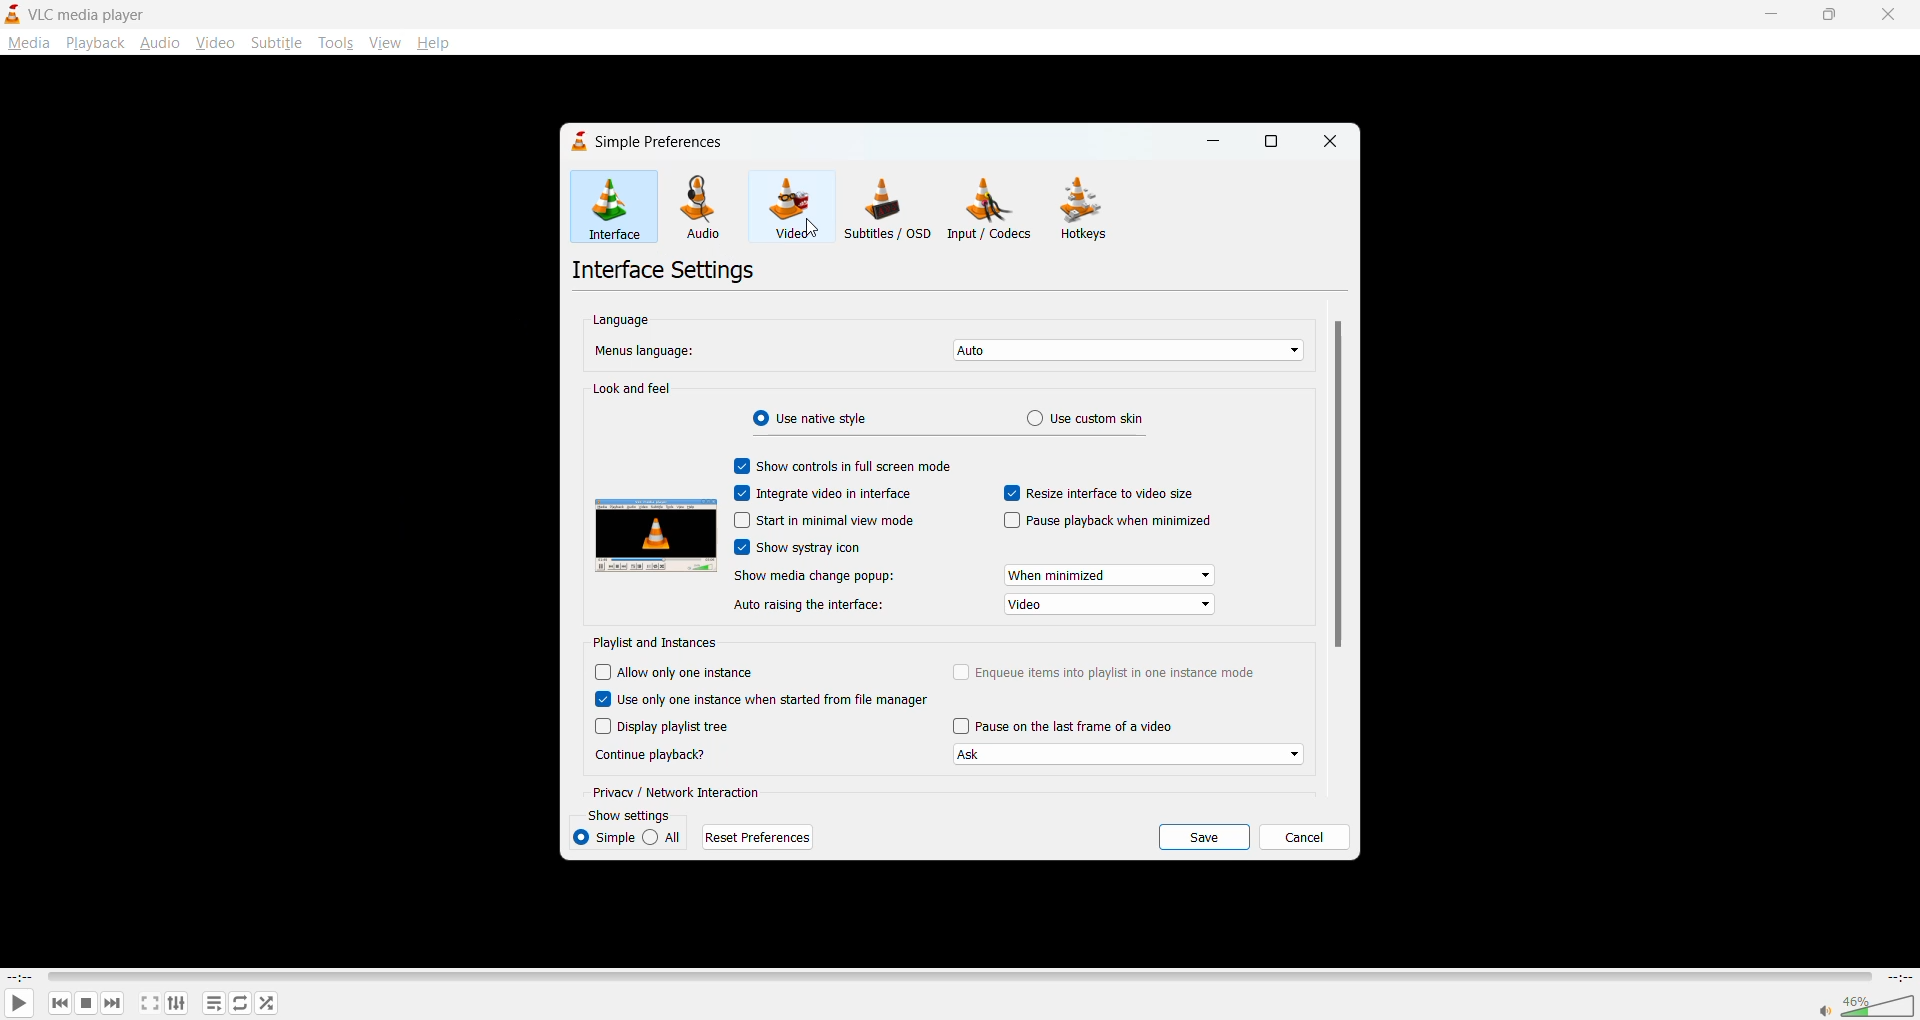 This screenshot has width=1920, height=1020. I want to click on previous, so click(58, 1003).